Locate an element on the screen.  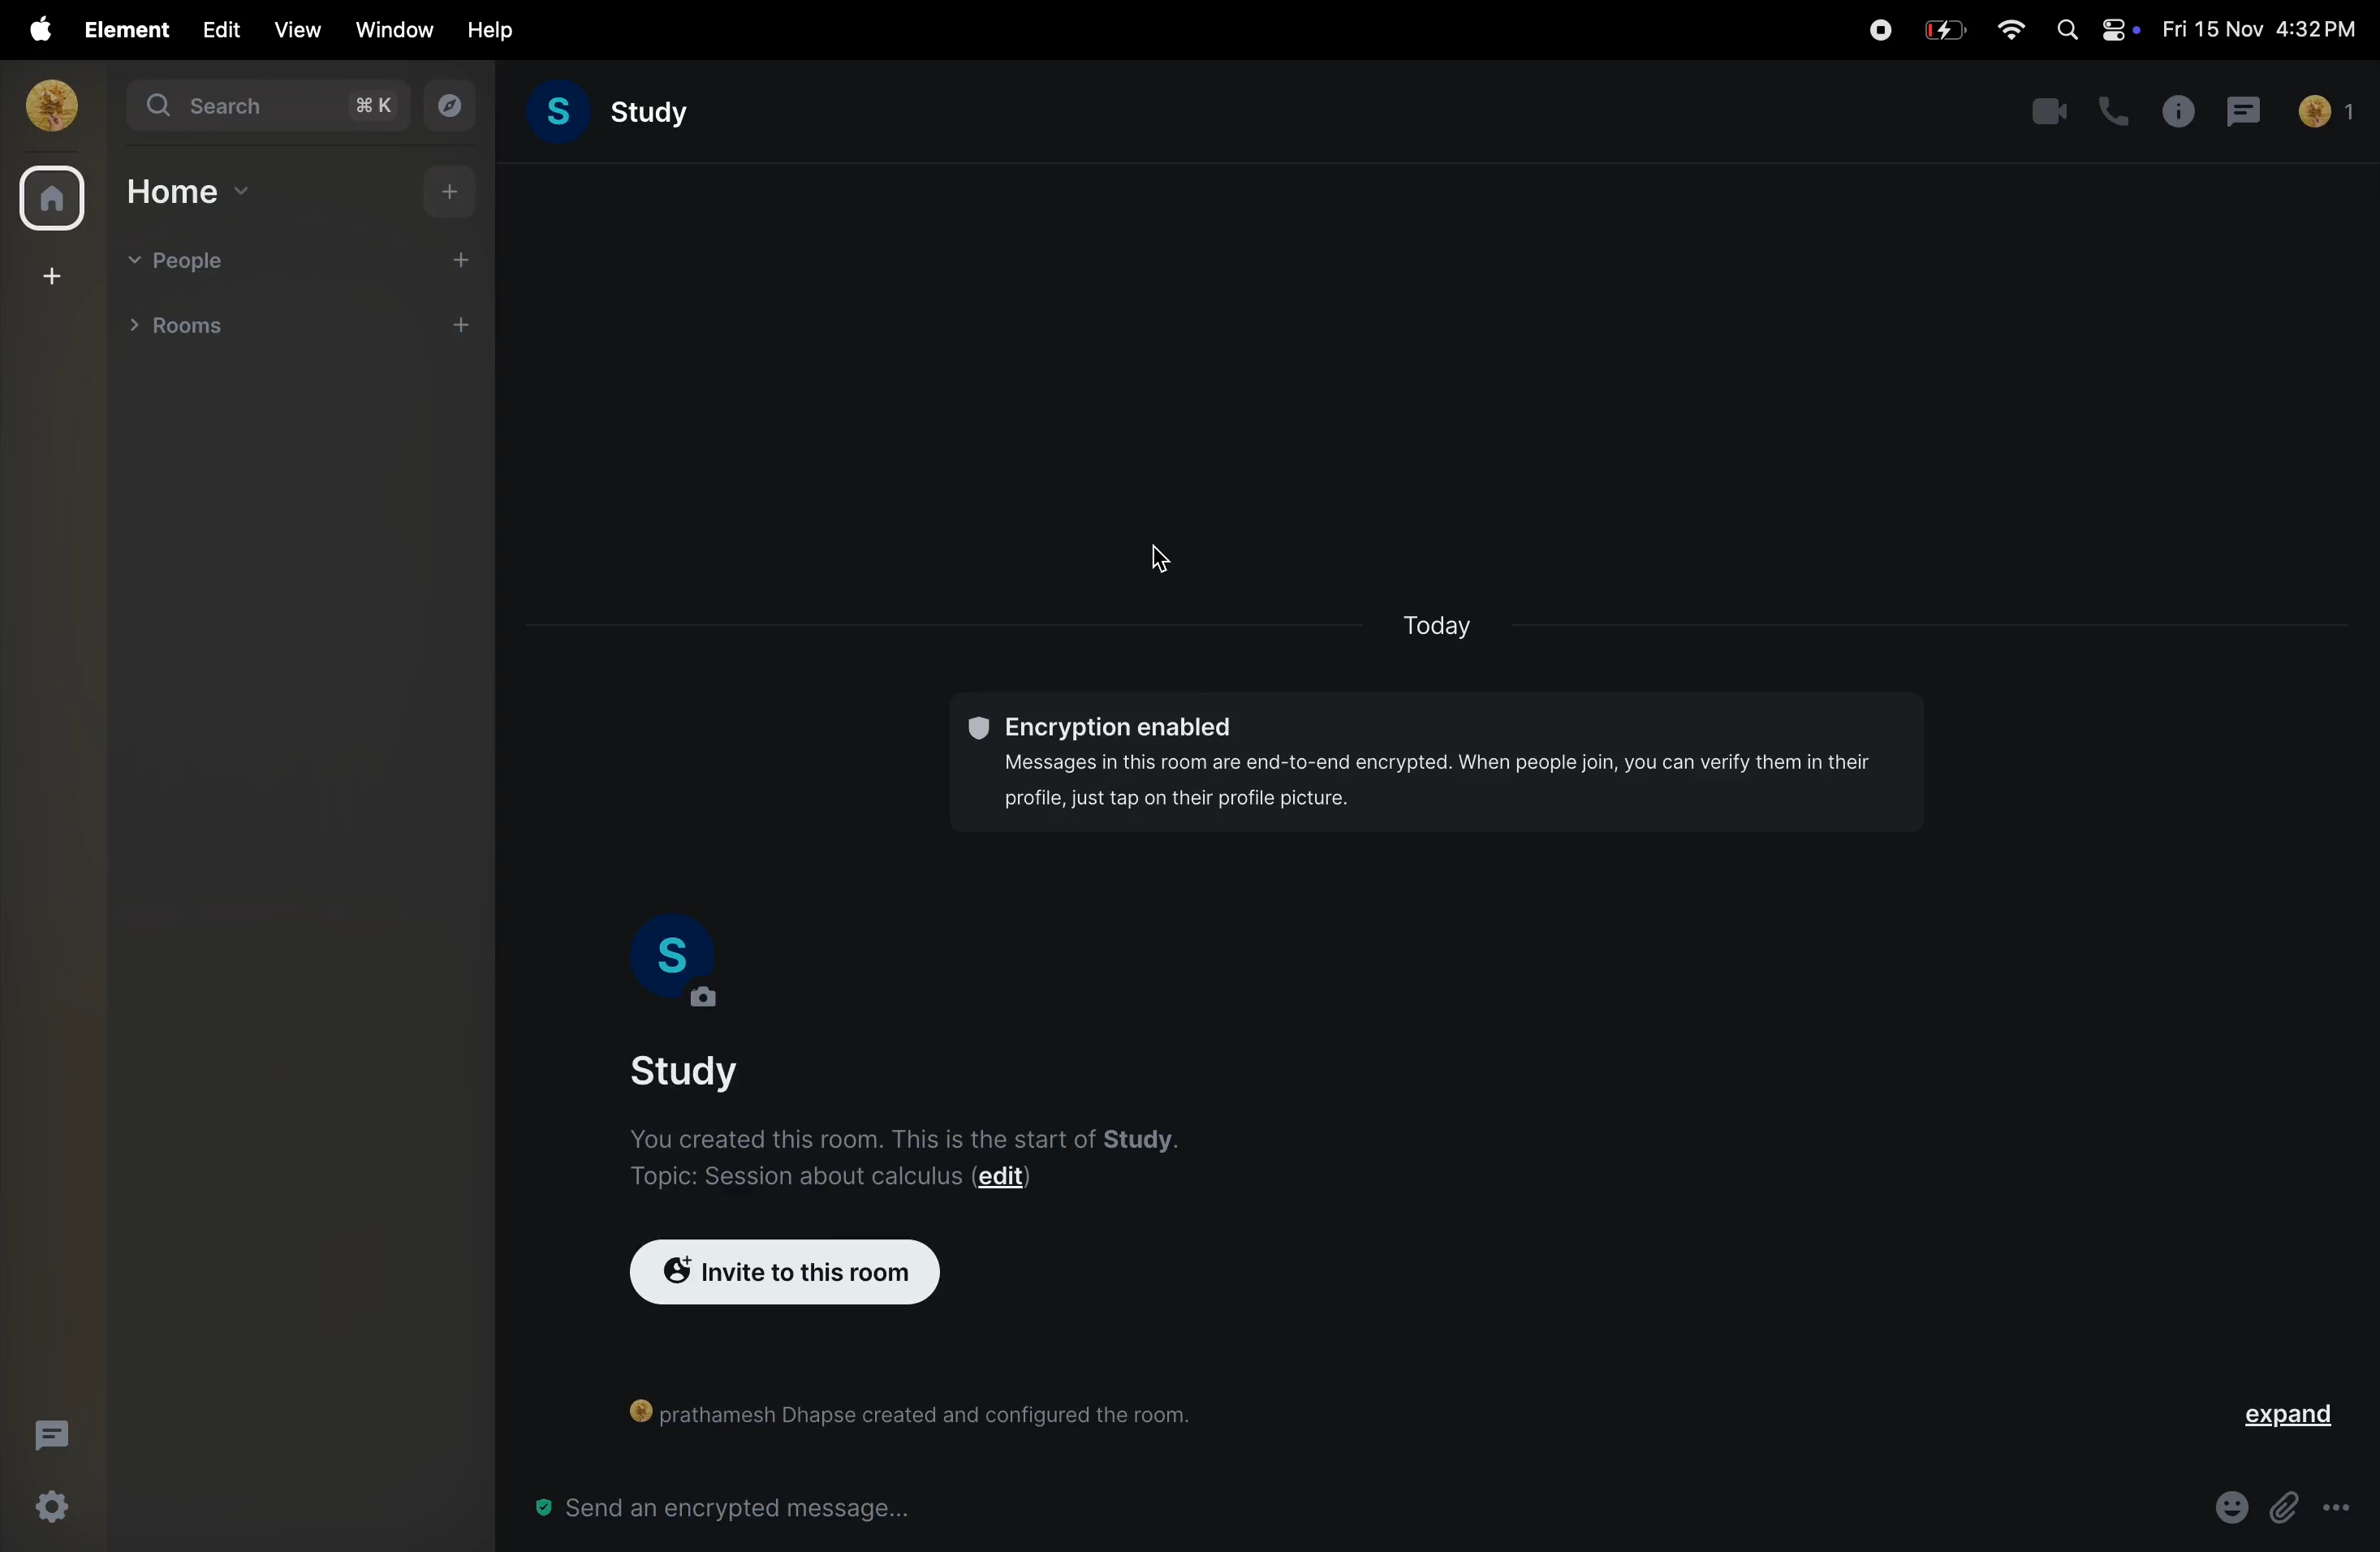
apple menu is located at coordinates (32, 29).